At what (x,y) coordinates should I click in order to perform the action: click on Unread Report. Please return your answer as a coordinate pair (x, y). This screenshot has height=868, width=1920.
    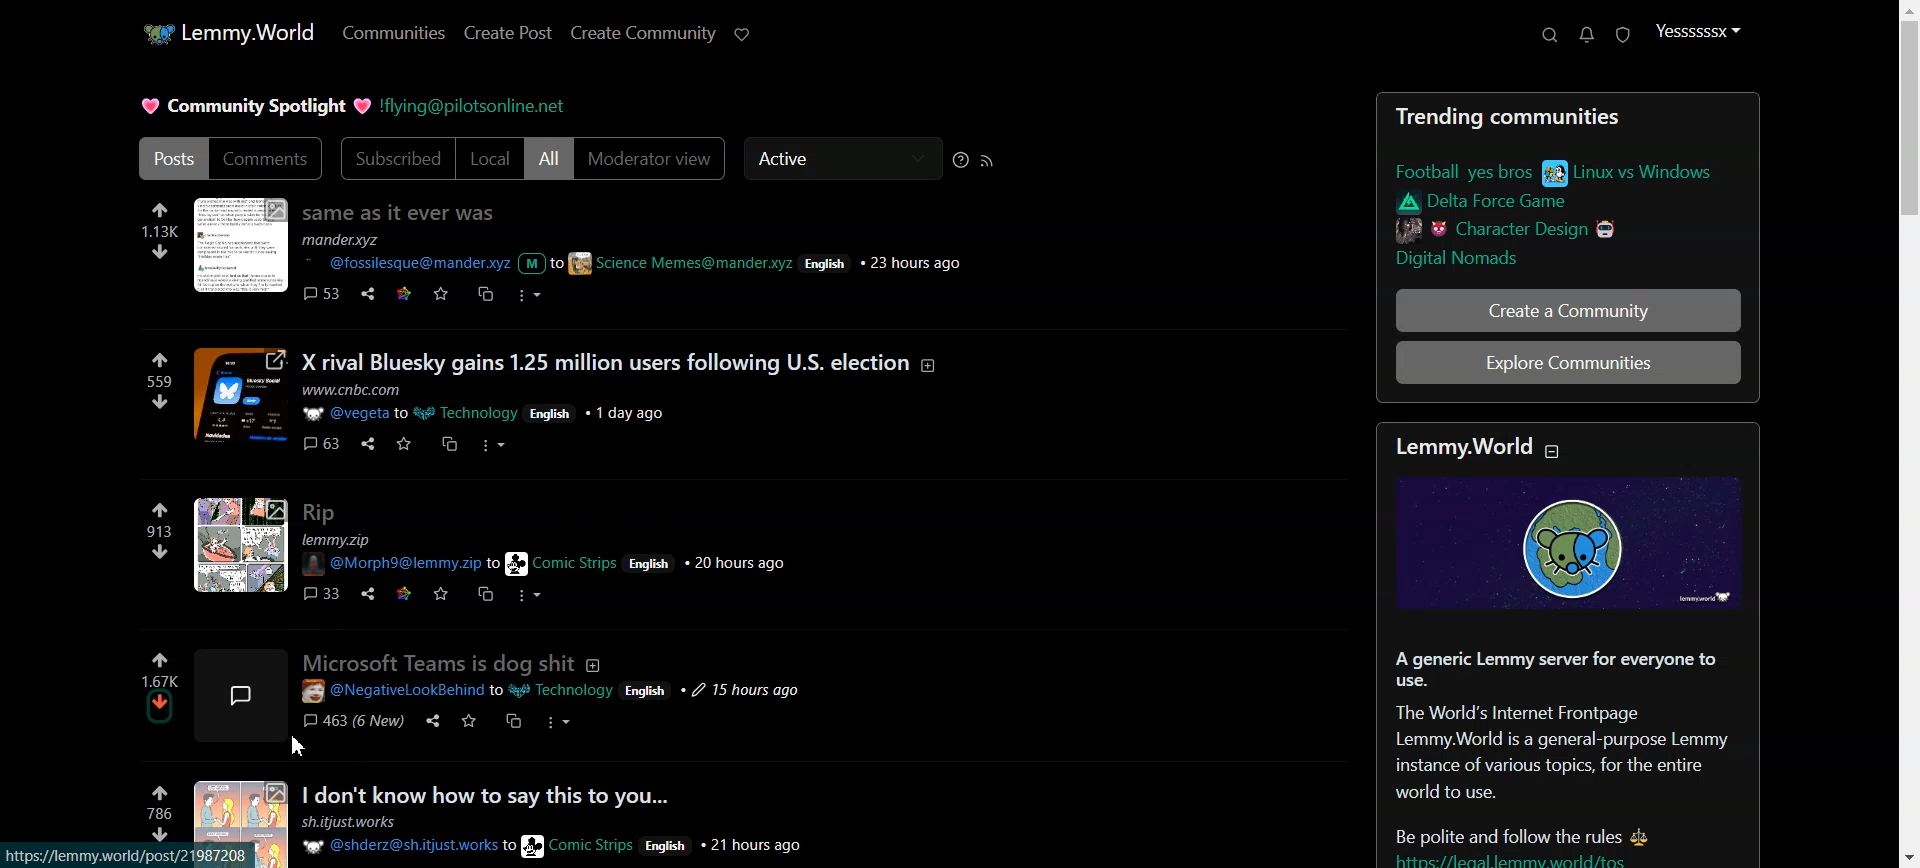
    Looking at the image, I should click on (1623, 35).